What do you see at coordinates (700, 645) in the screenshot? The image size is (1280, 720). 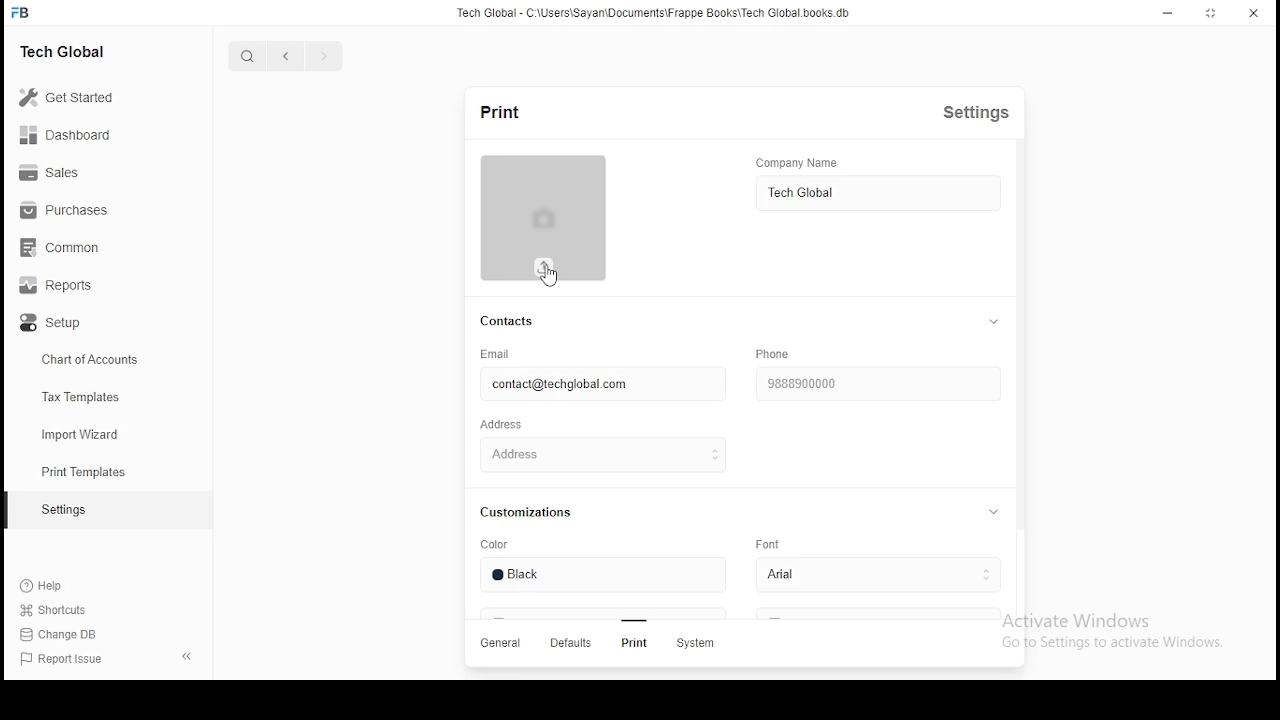 I see `system` at bounding box center [700, 645].